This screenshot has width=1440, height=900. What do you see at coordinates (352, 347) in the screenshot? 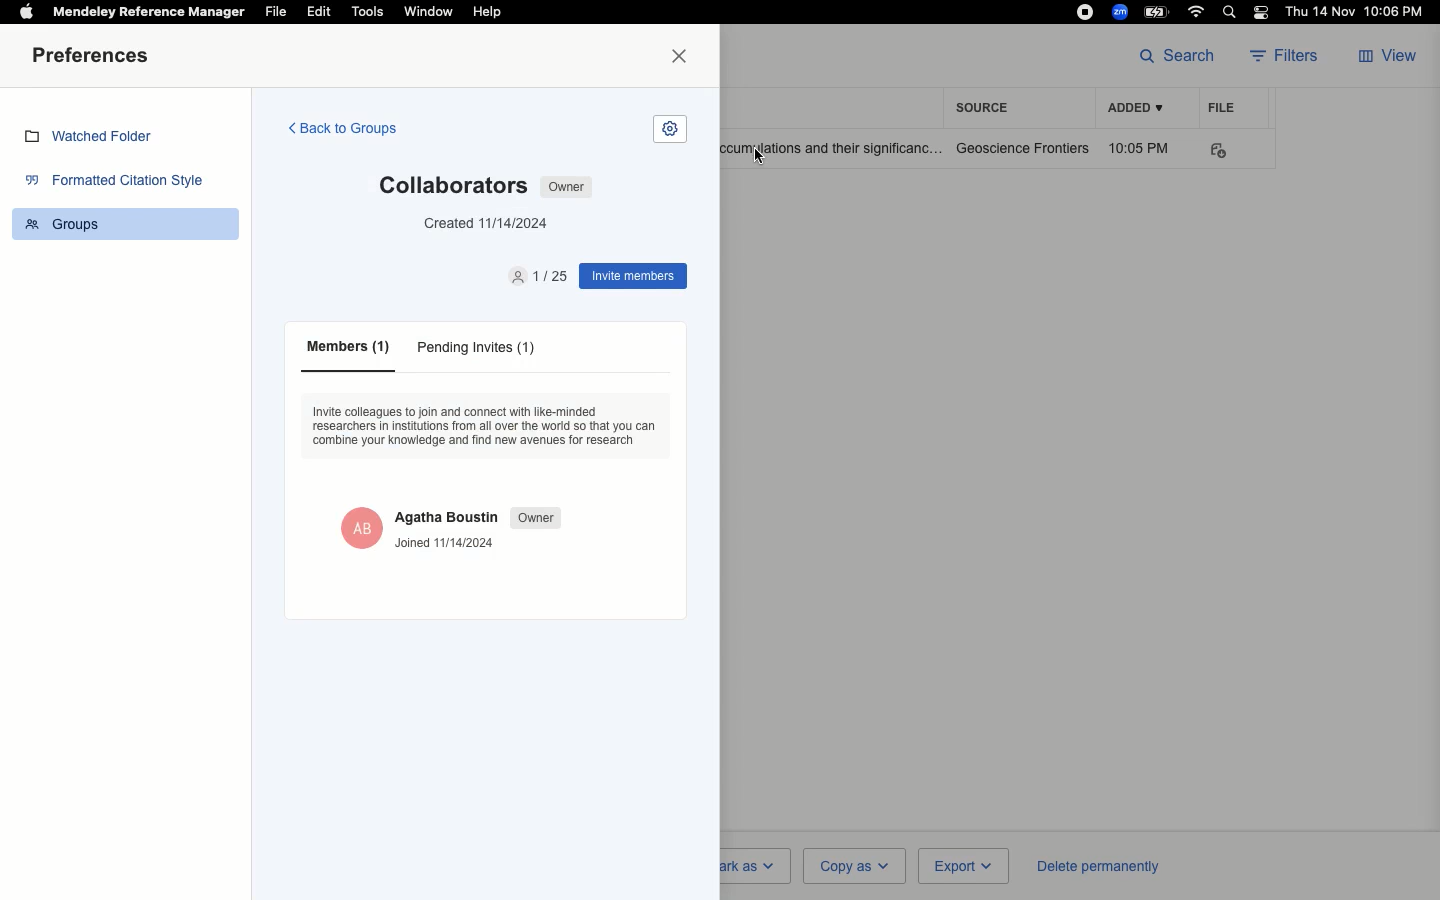
I see `members` at bounding box center [352, 347].